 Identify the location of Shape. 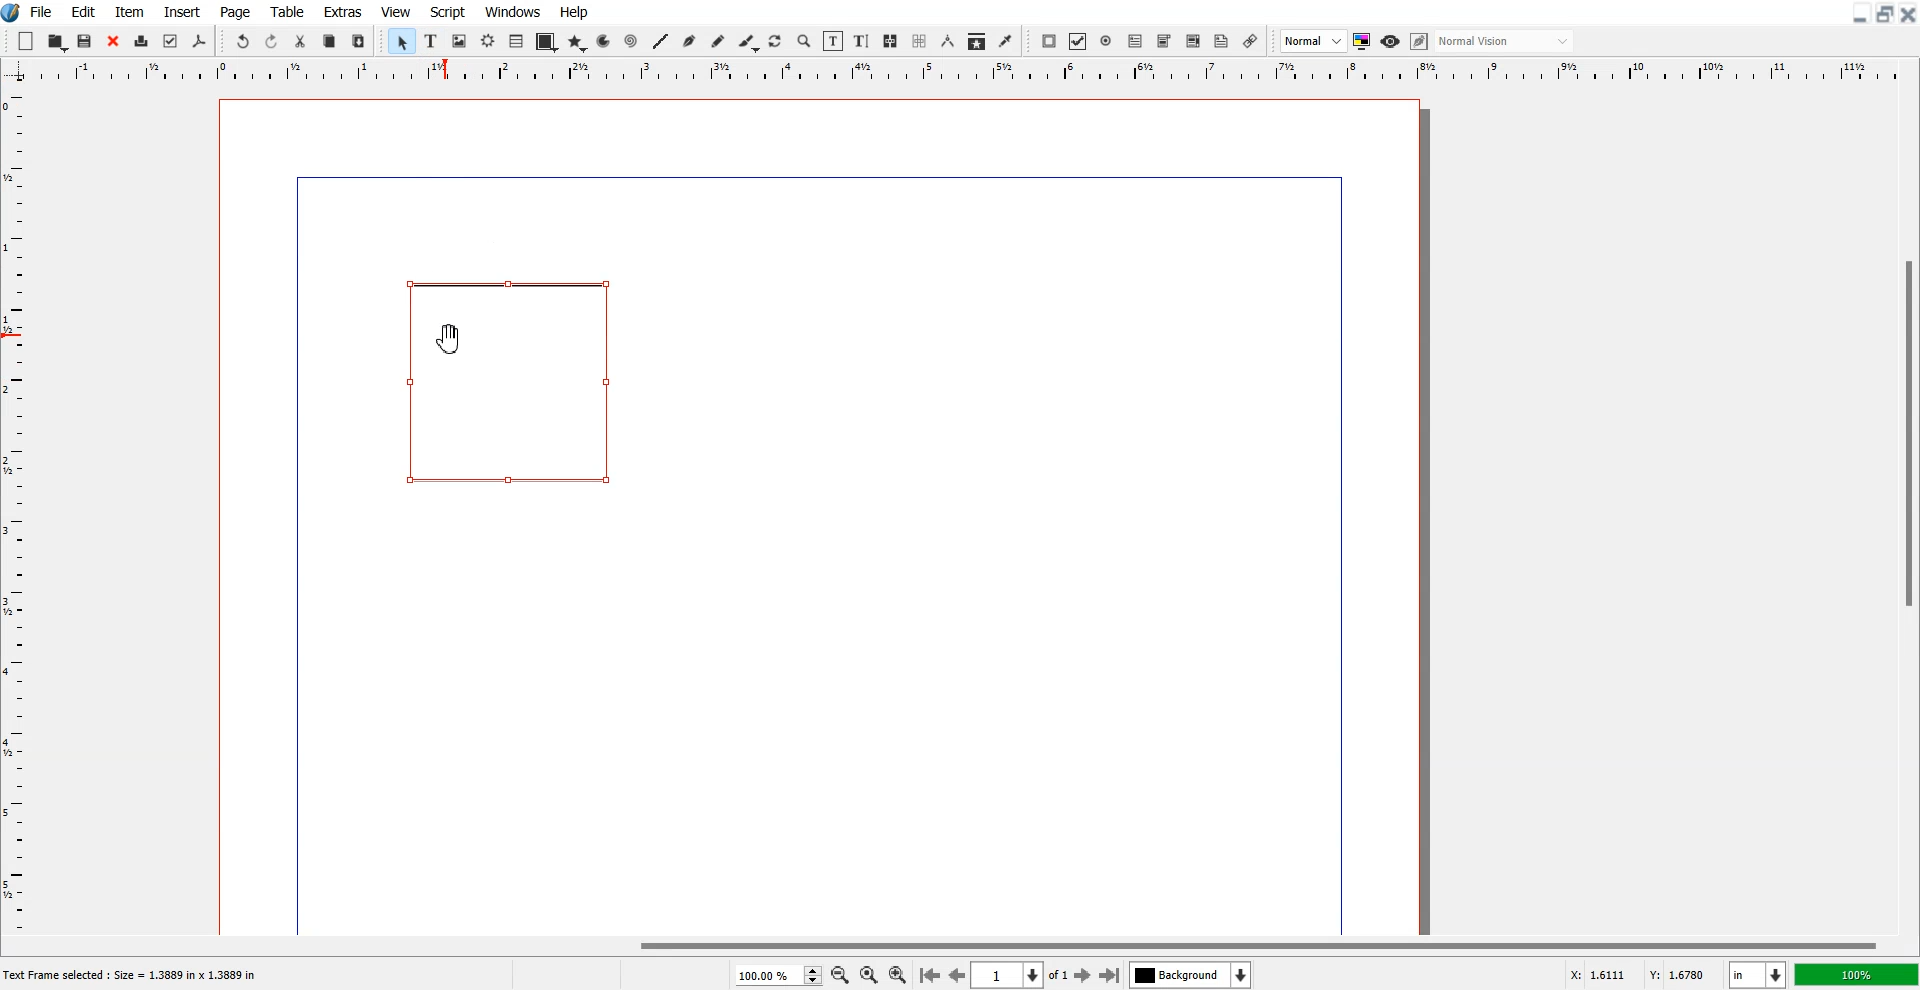
(546, 42).